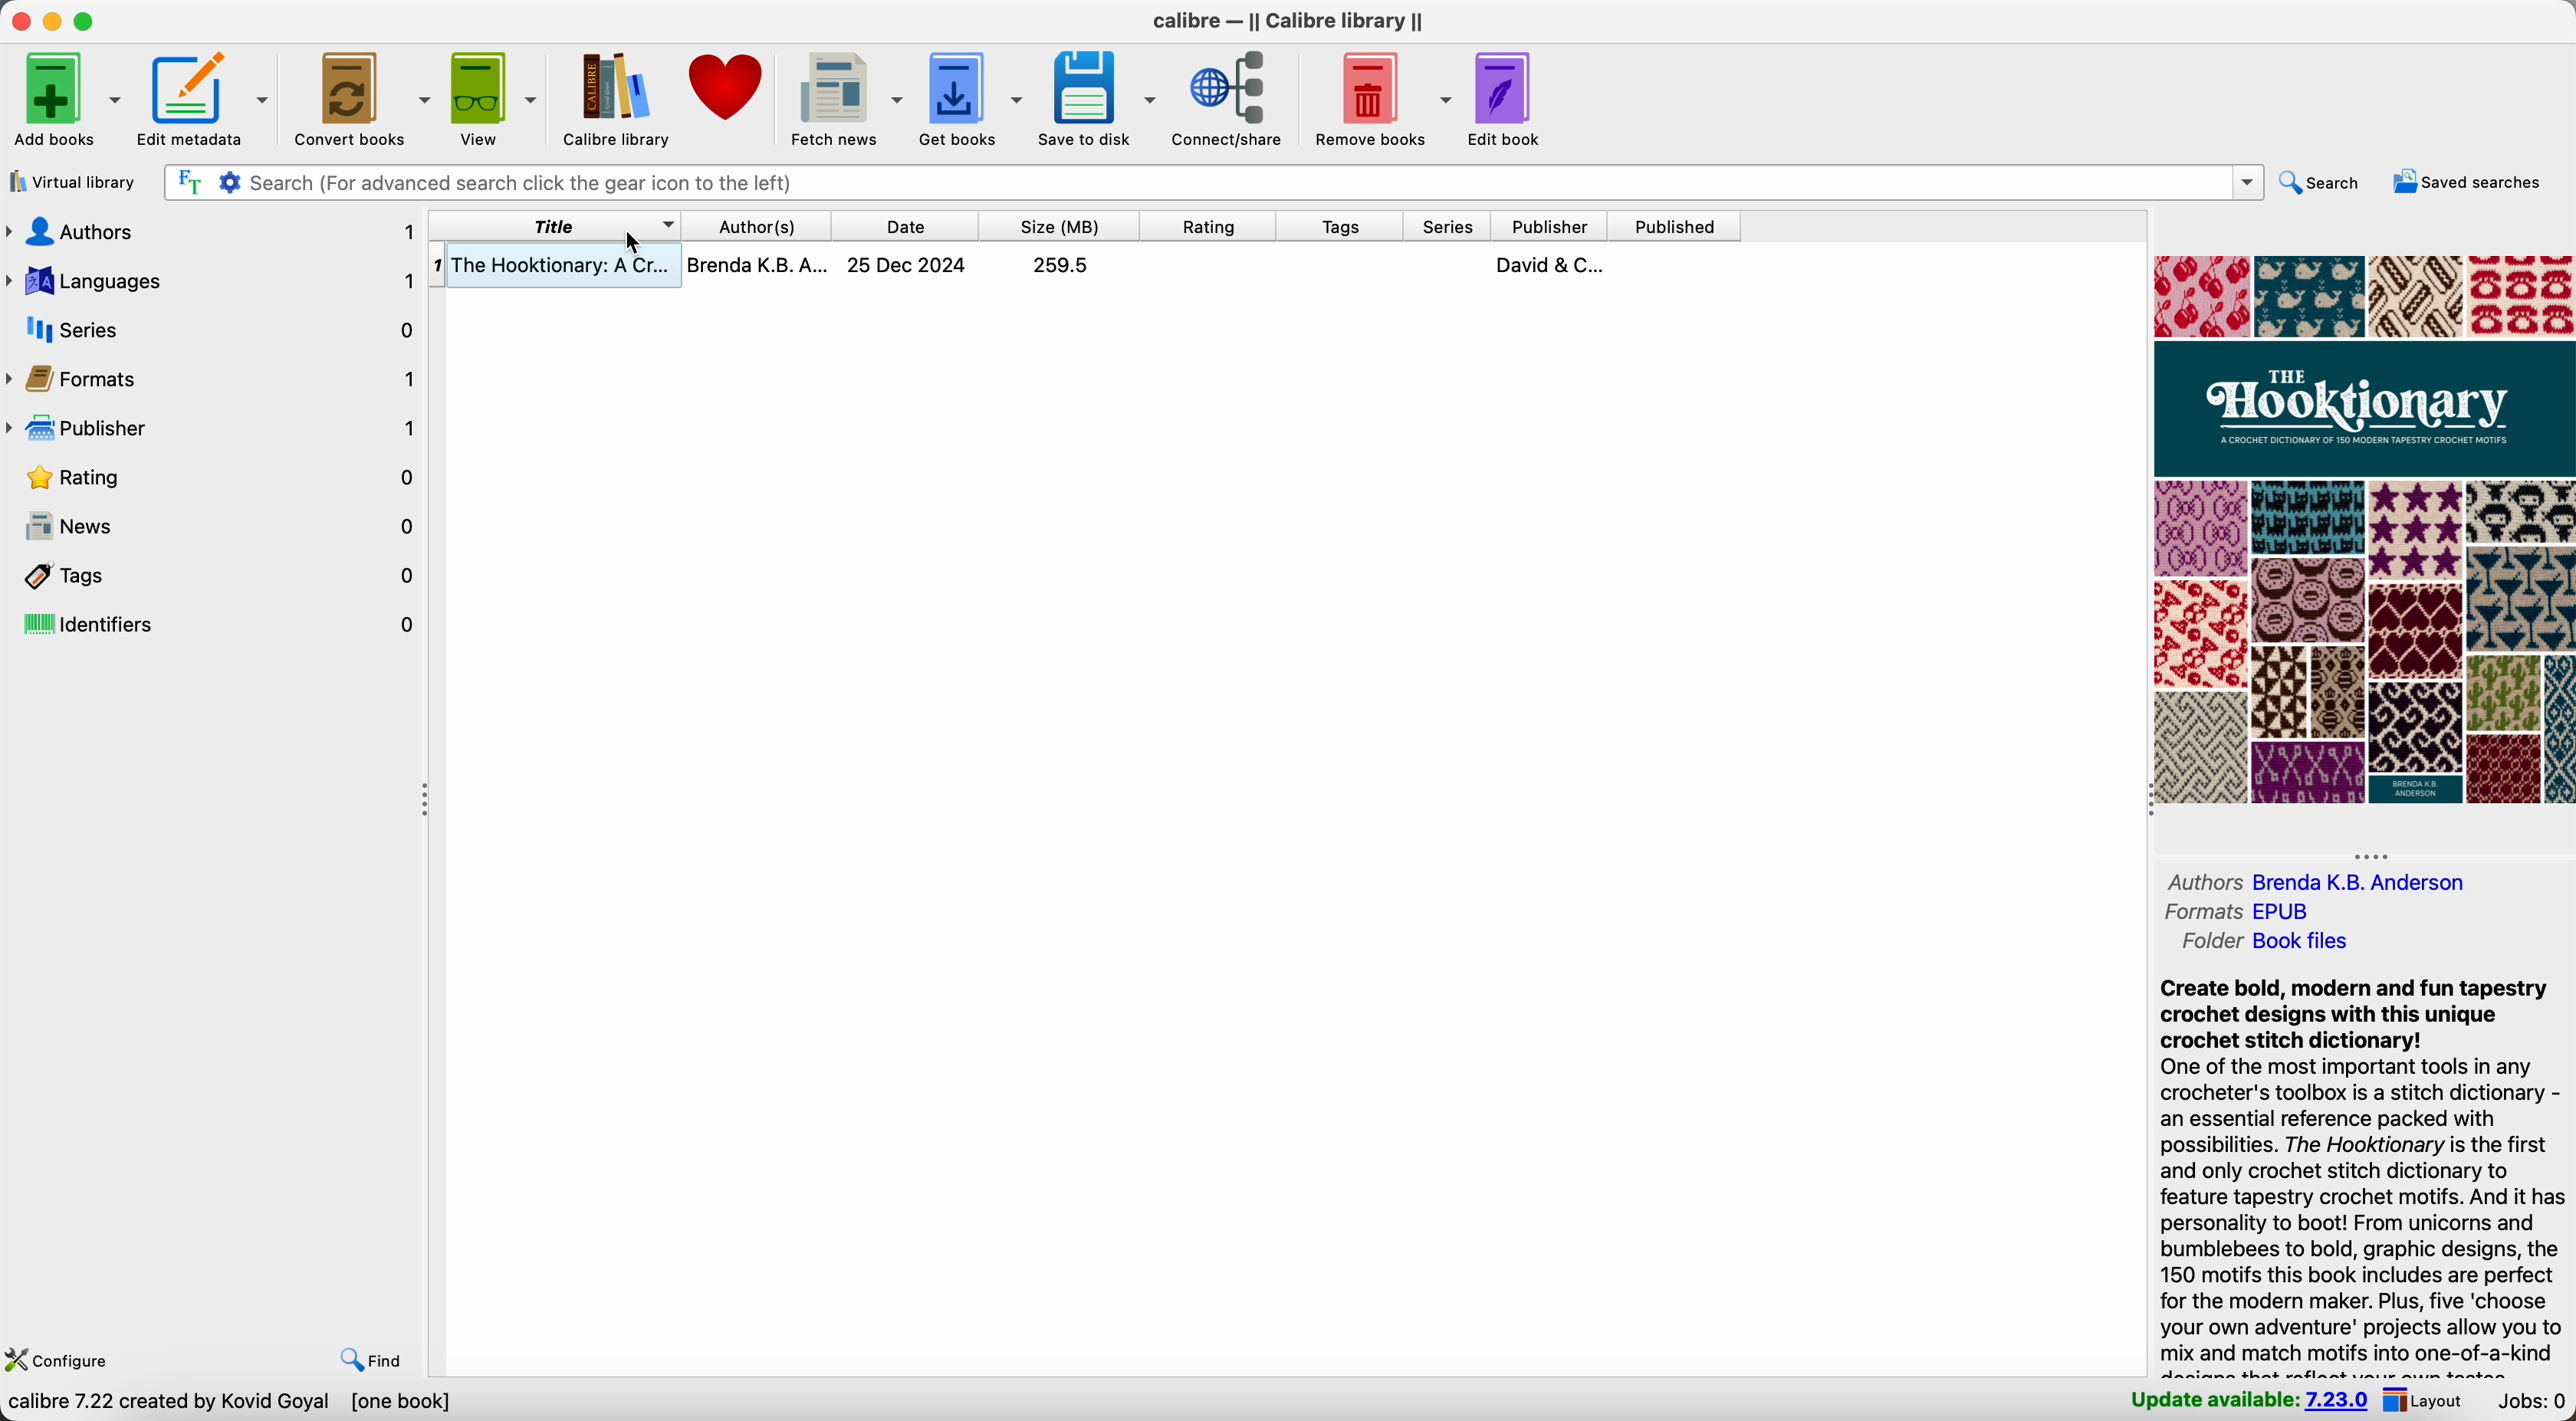  What do you see at coordinates (2280, 941) in the screenshot?
I see `folder` at bounding box center [2280, 941].